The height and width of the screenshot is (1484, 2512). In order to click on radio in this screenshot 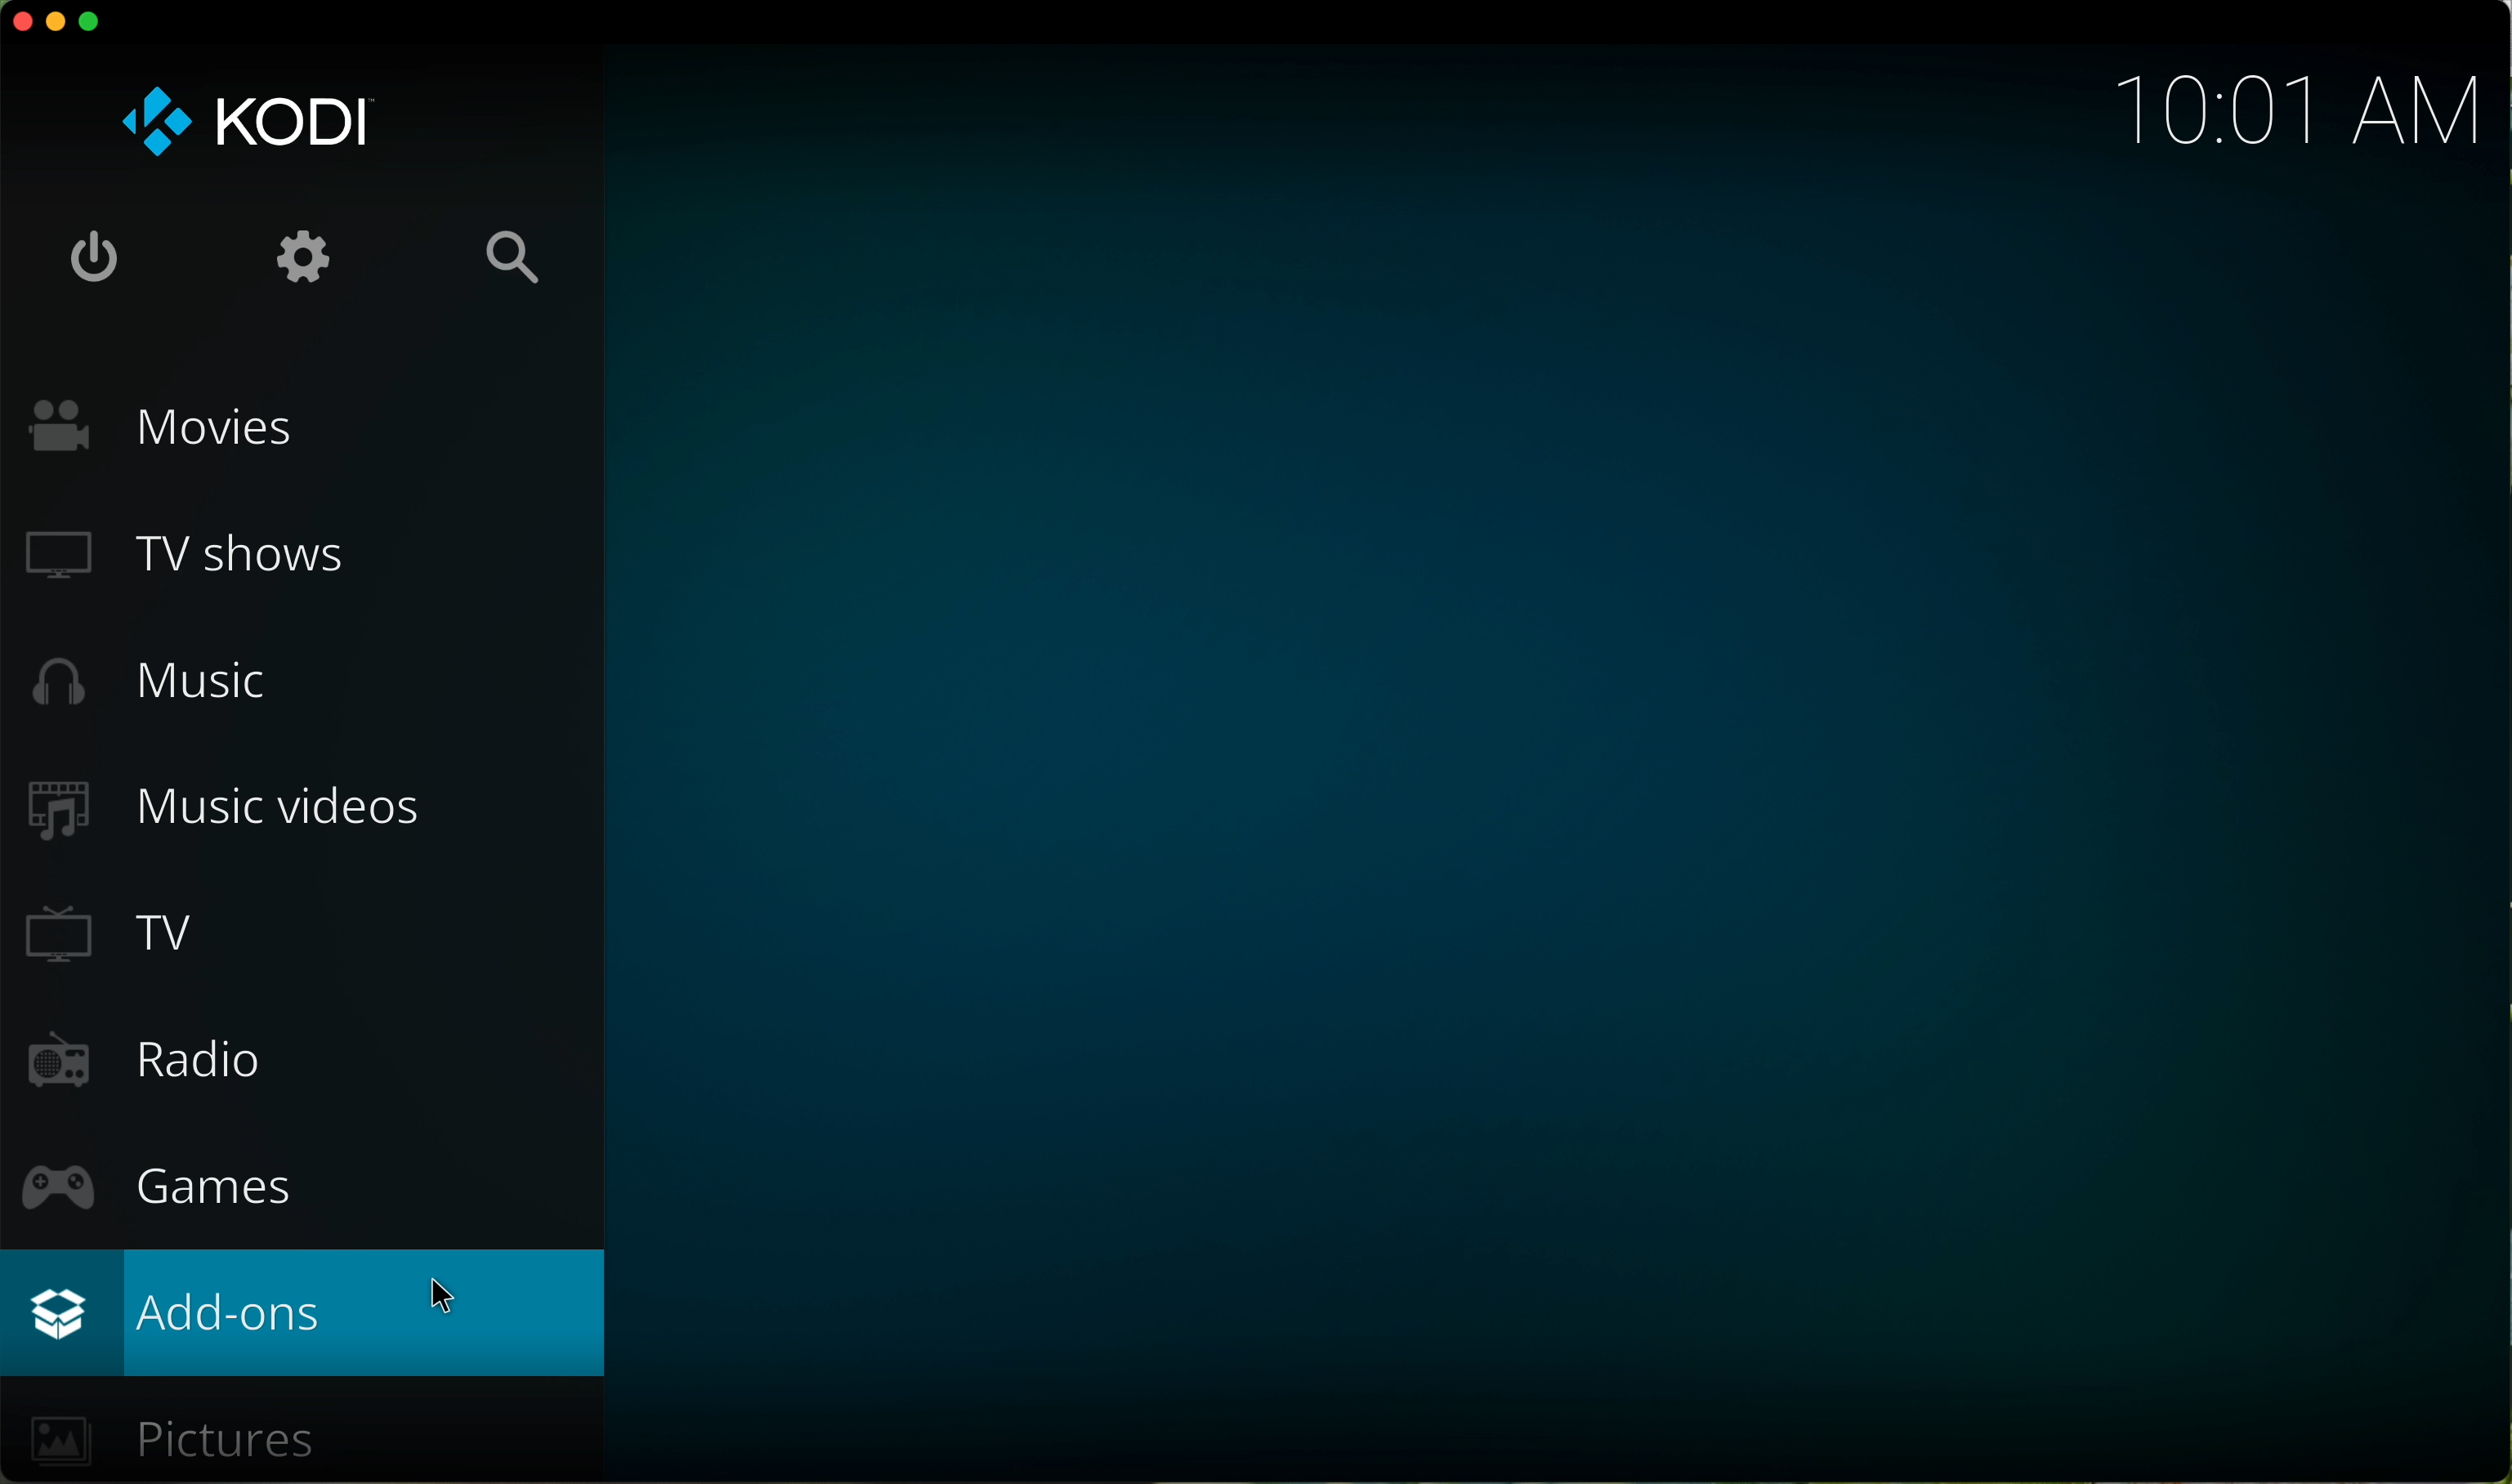, I will do `click(146, 1060)`.